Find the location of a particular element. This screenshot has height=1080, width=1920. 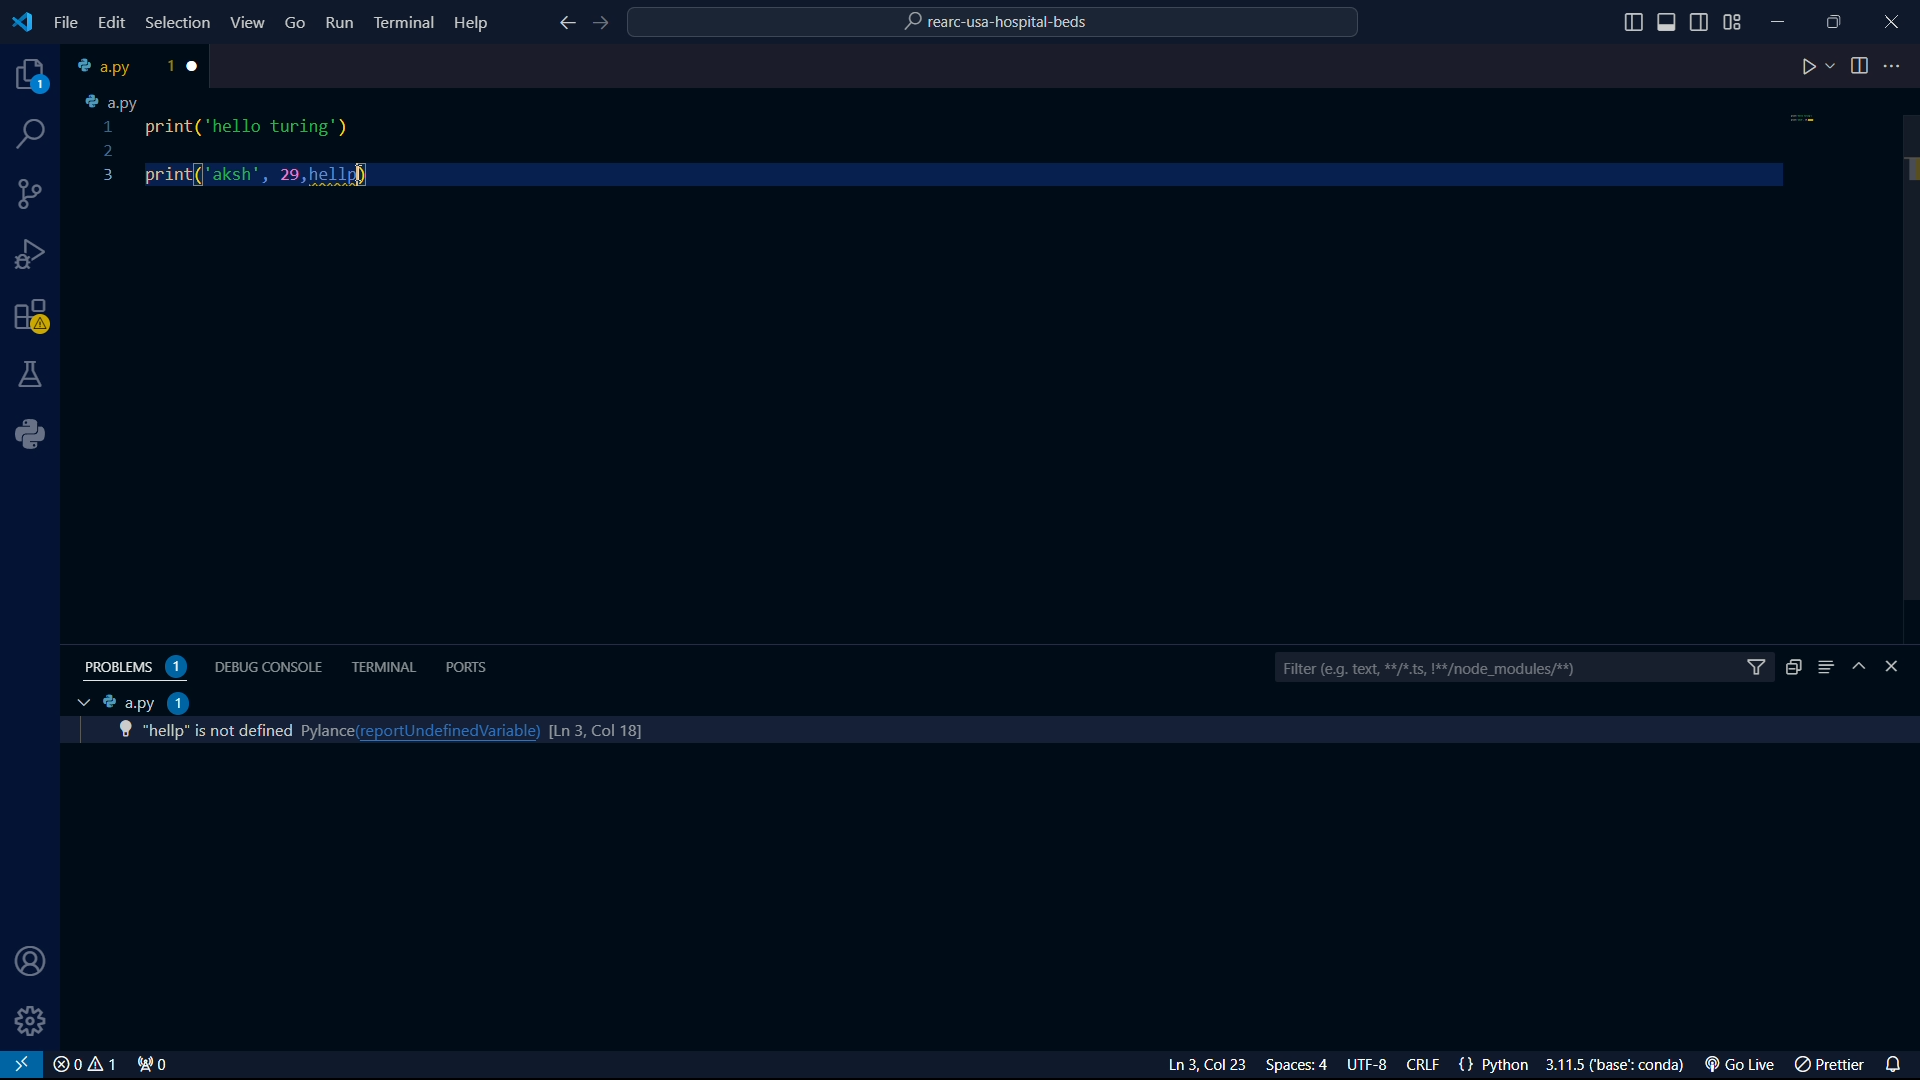

maximize is located at coordinates (1837, 21).